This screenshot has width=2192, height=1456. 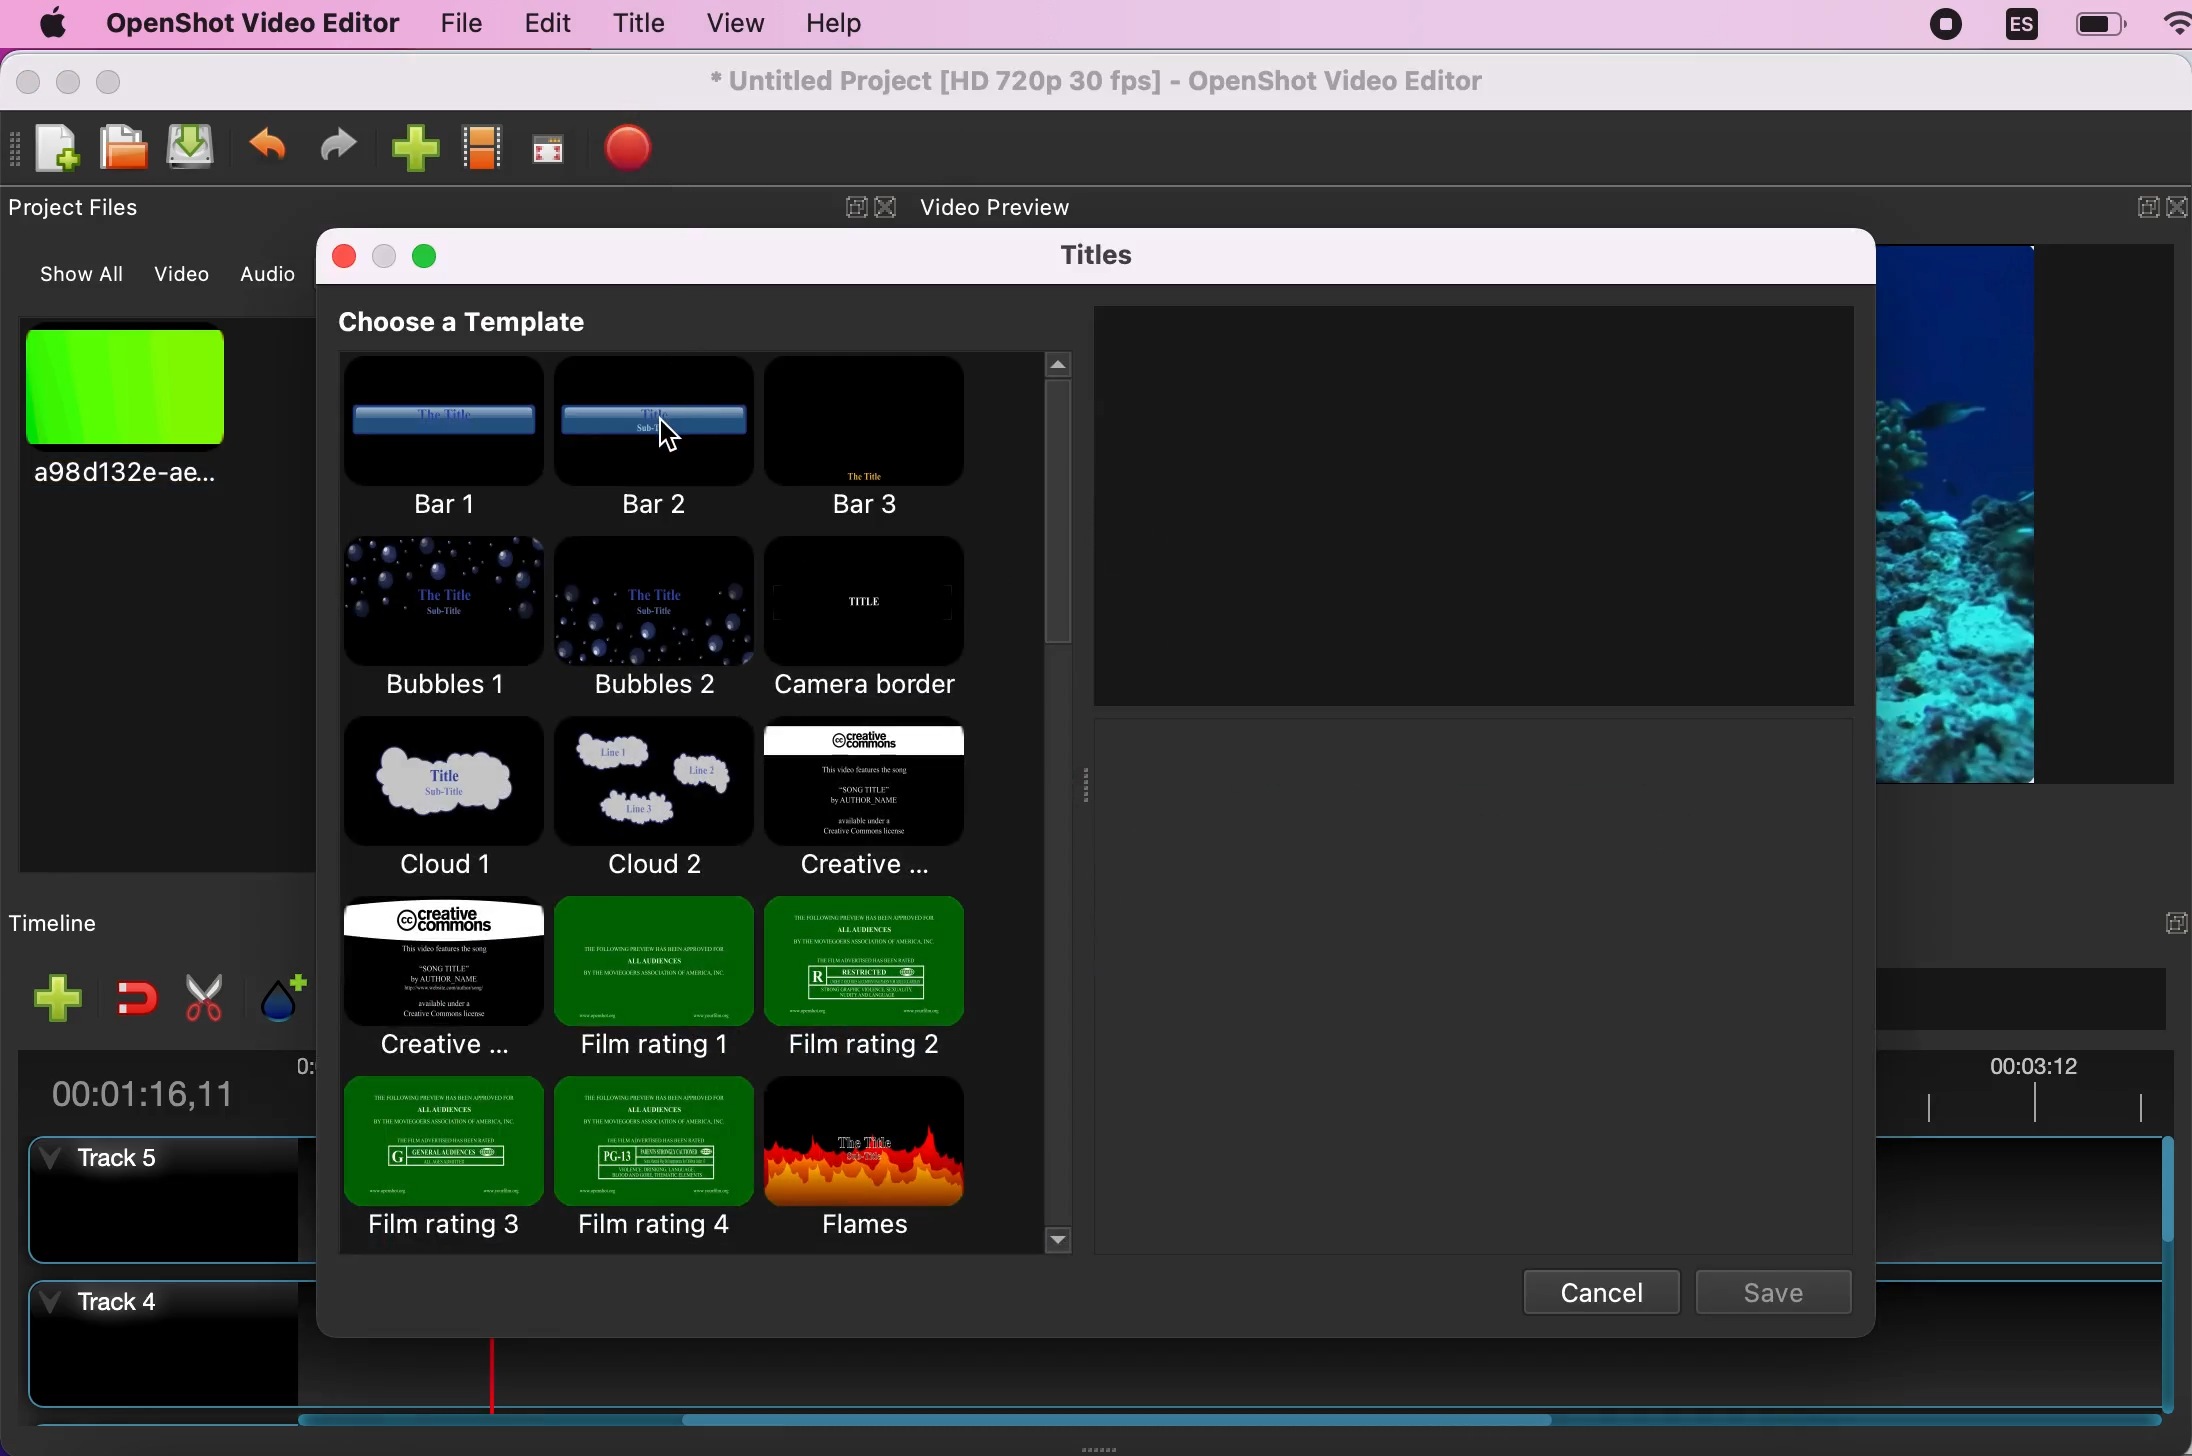 What do you see at coordinates (270, 274) in the screenshot?
I see `audio` at bounding box center [270, 274].